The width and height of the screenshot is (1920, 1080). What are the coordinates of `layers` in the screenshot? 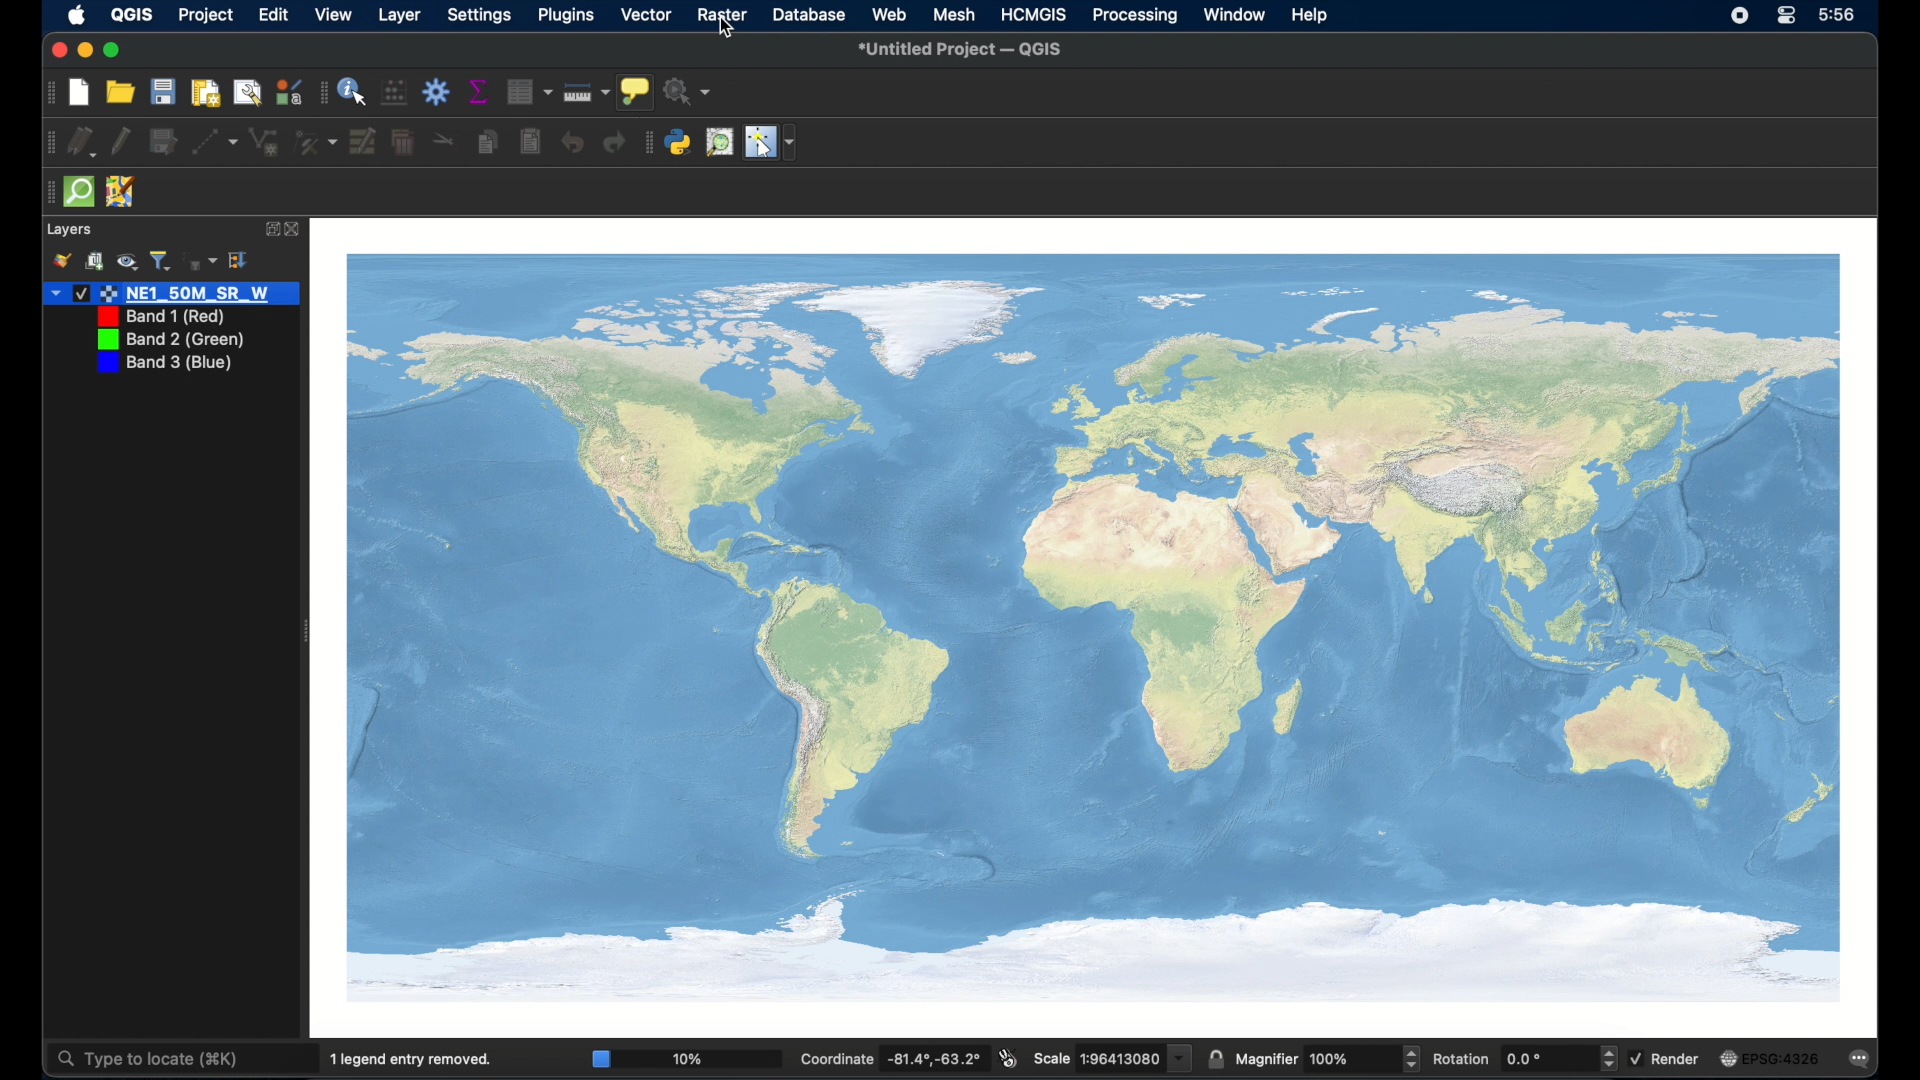 It's located at (69, 230).